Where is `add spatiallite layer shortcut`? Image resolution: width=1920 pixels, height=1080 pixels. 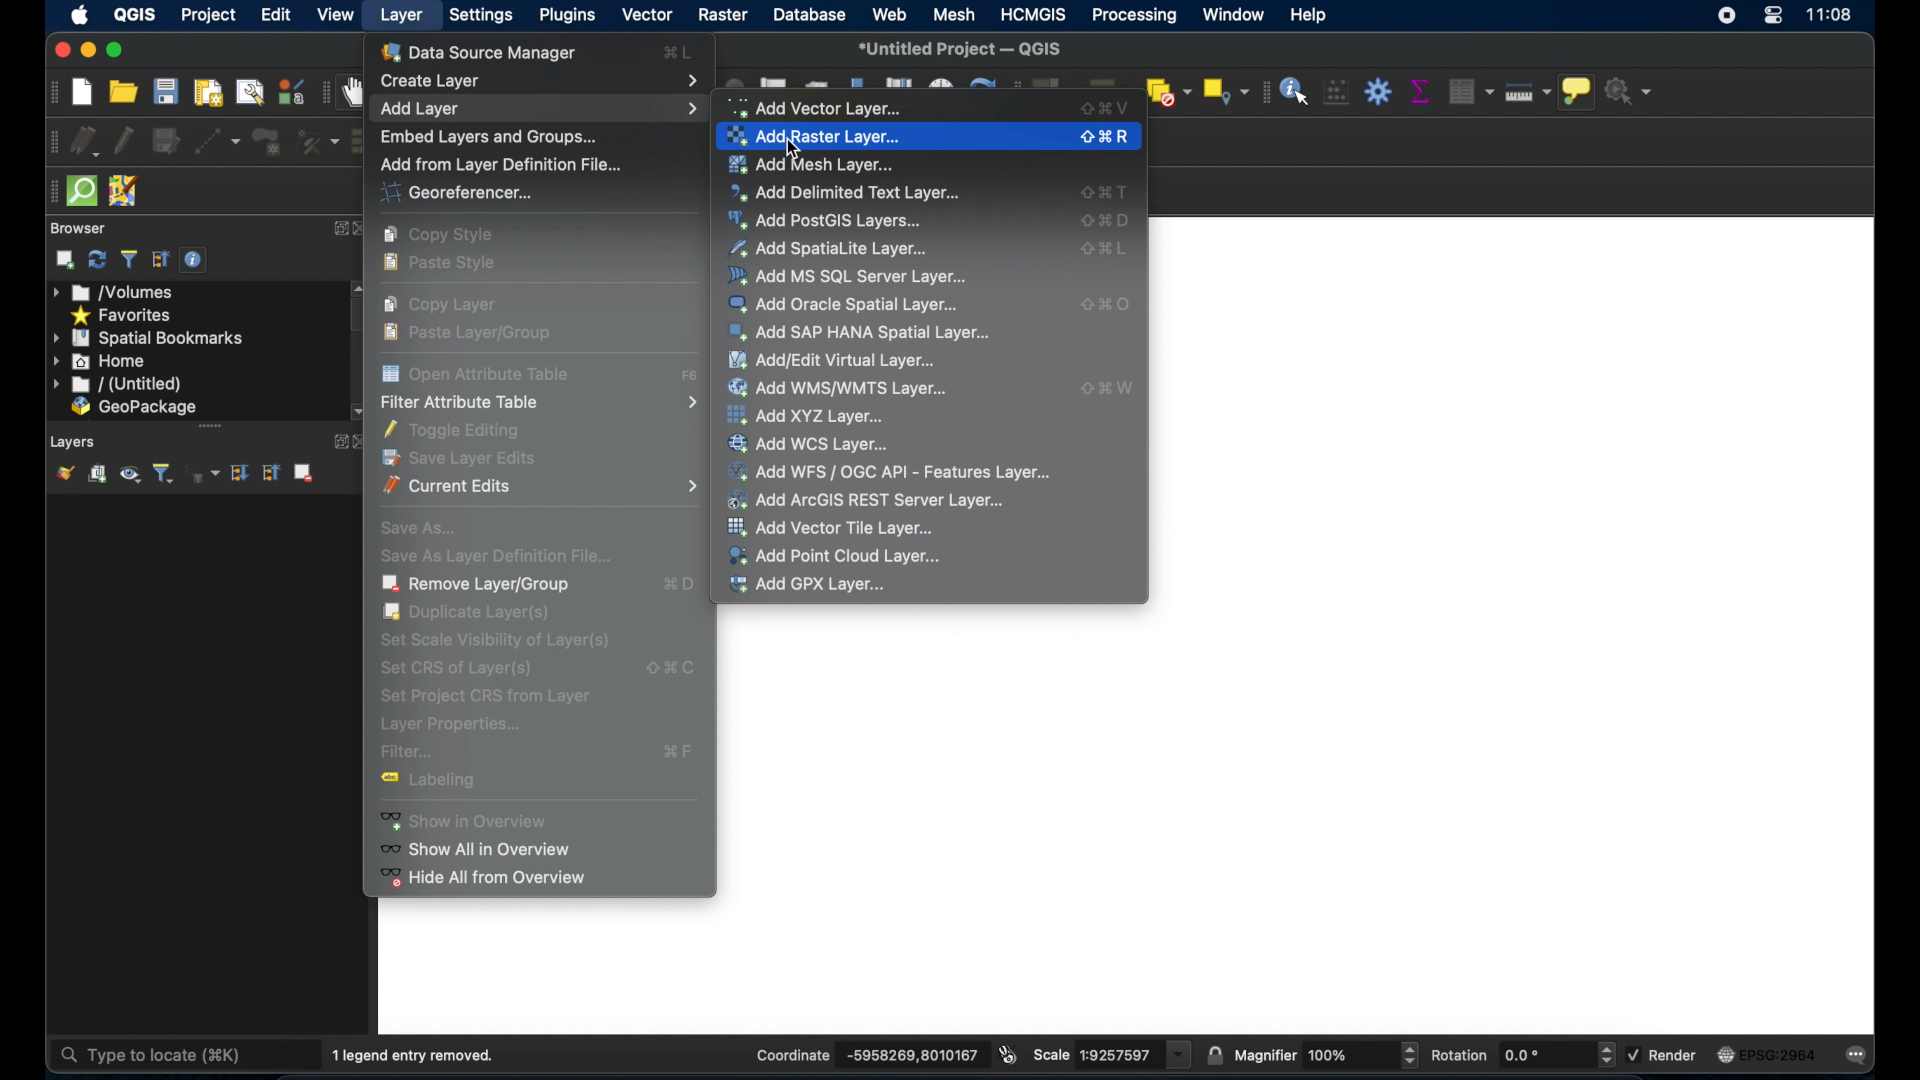
add spatiallite layer shortcut is located at coordinates (1107, 252).